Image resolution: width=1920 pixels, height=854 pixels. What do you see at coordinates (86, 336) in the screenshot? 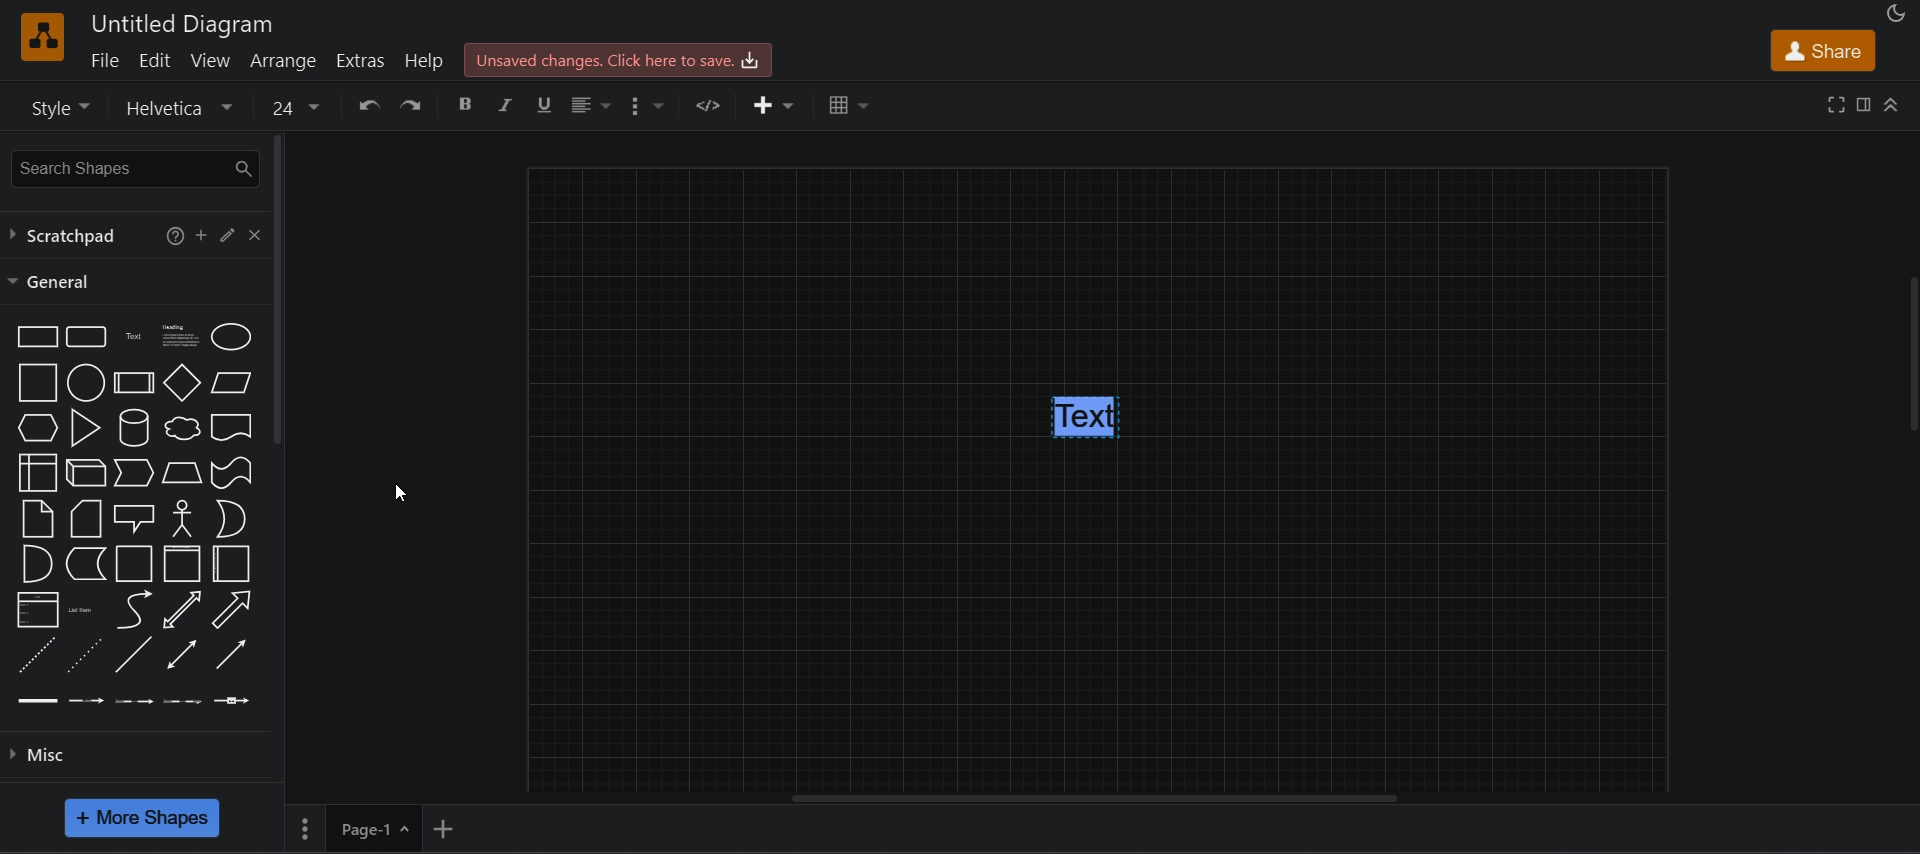
I see `Rounded rectangle` at bounding box center [86, 336].